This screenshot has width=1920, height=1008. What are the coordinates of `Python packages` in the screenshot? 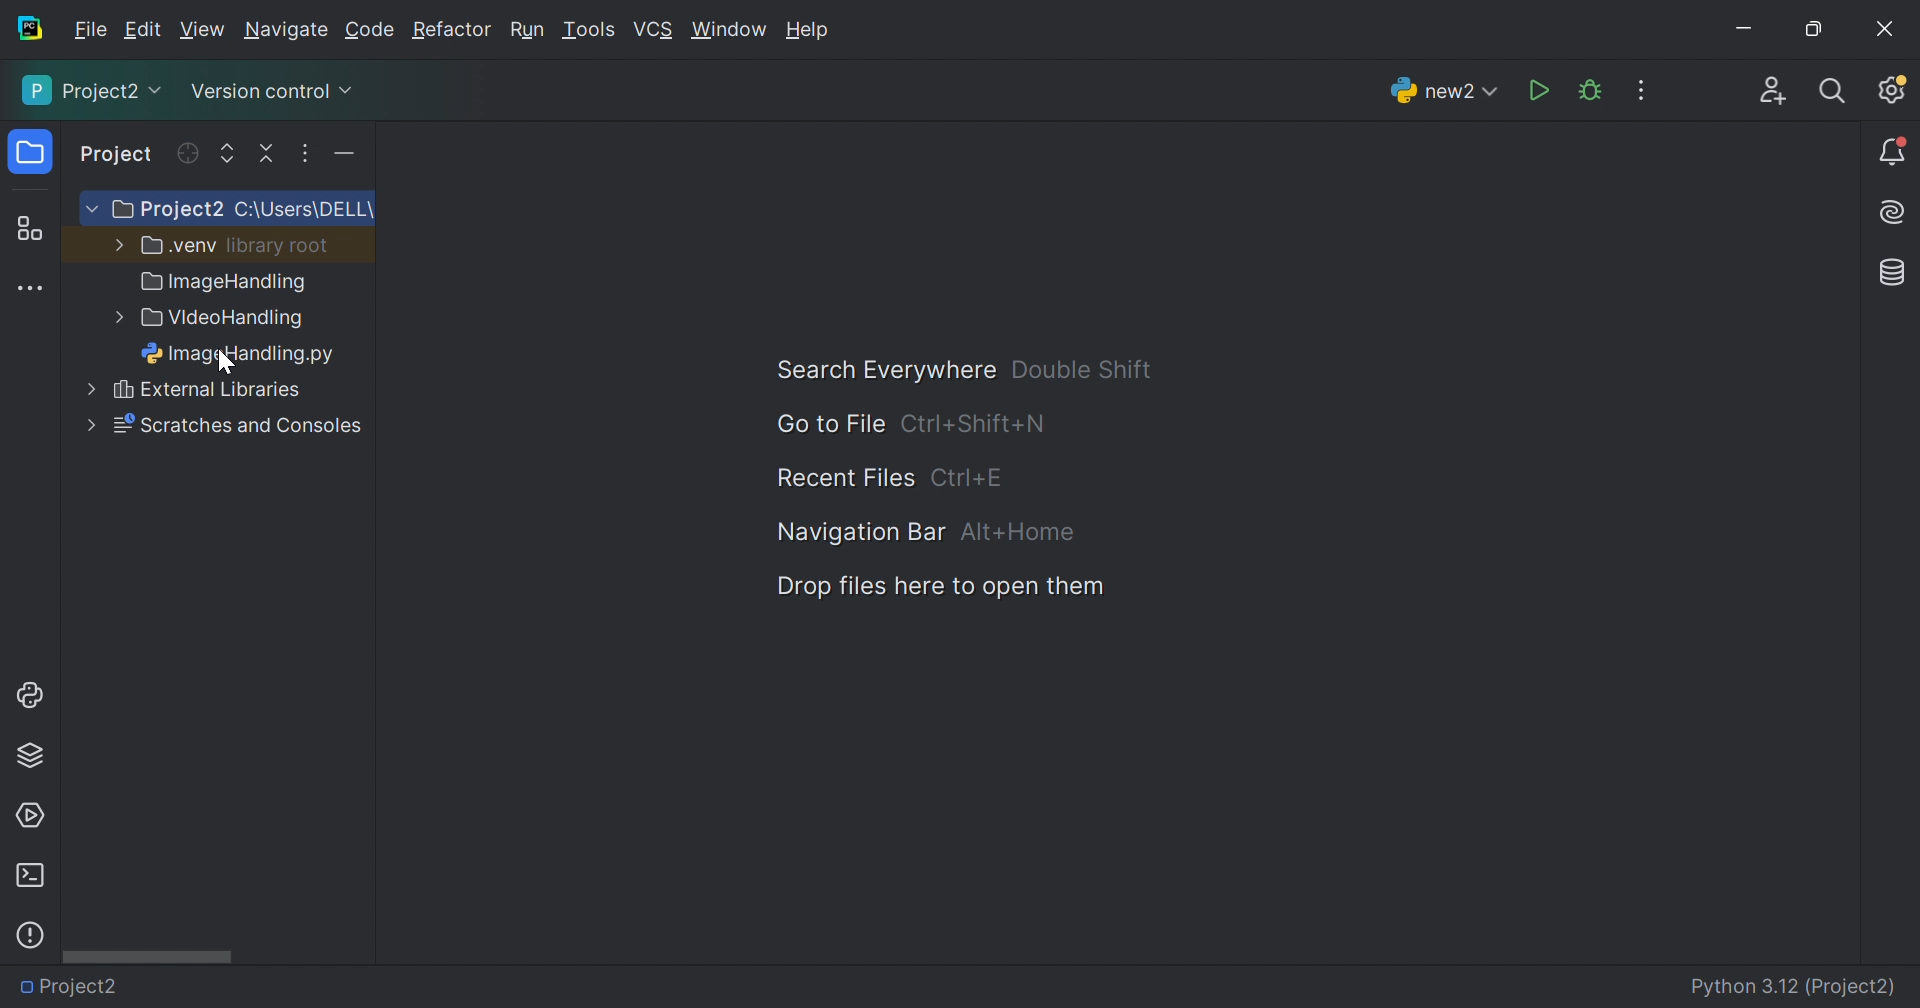 It's located at (30, 754).